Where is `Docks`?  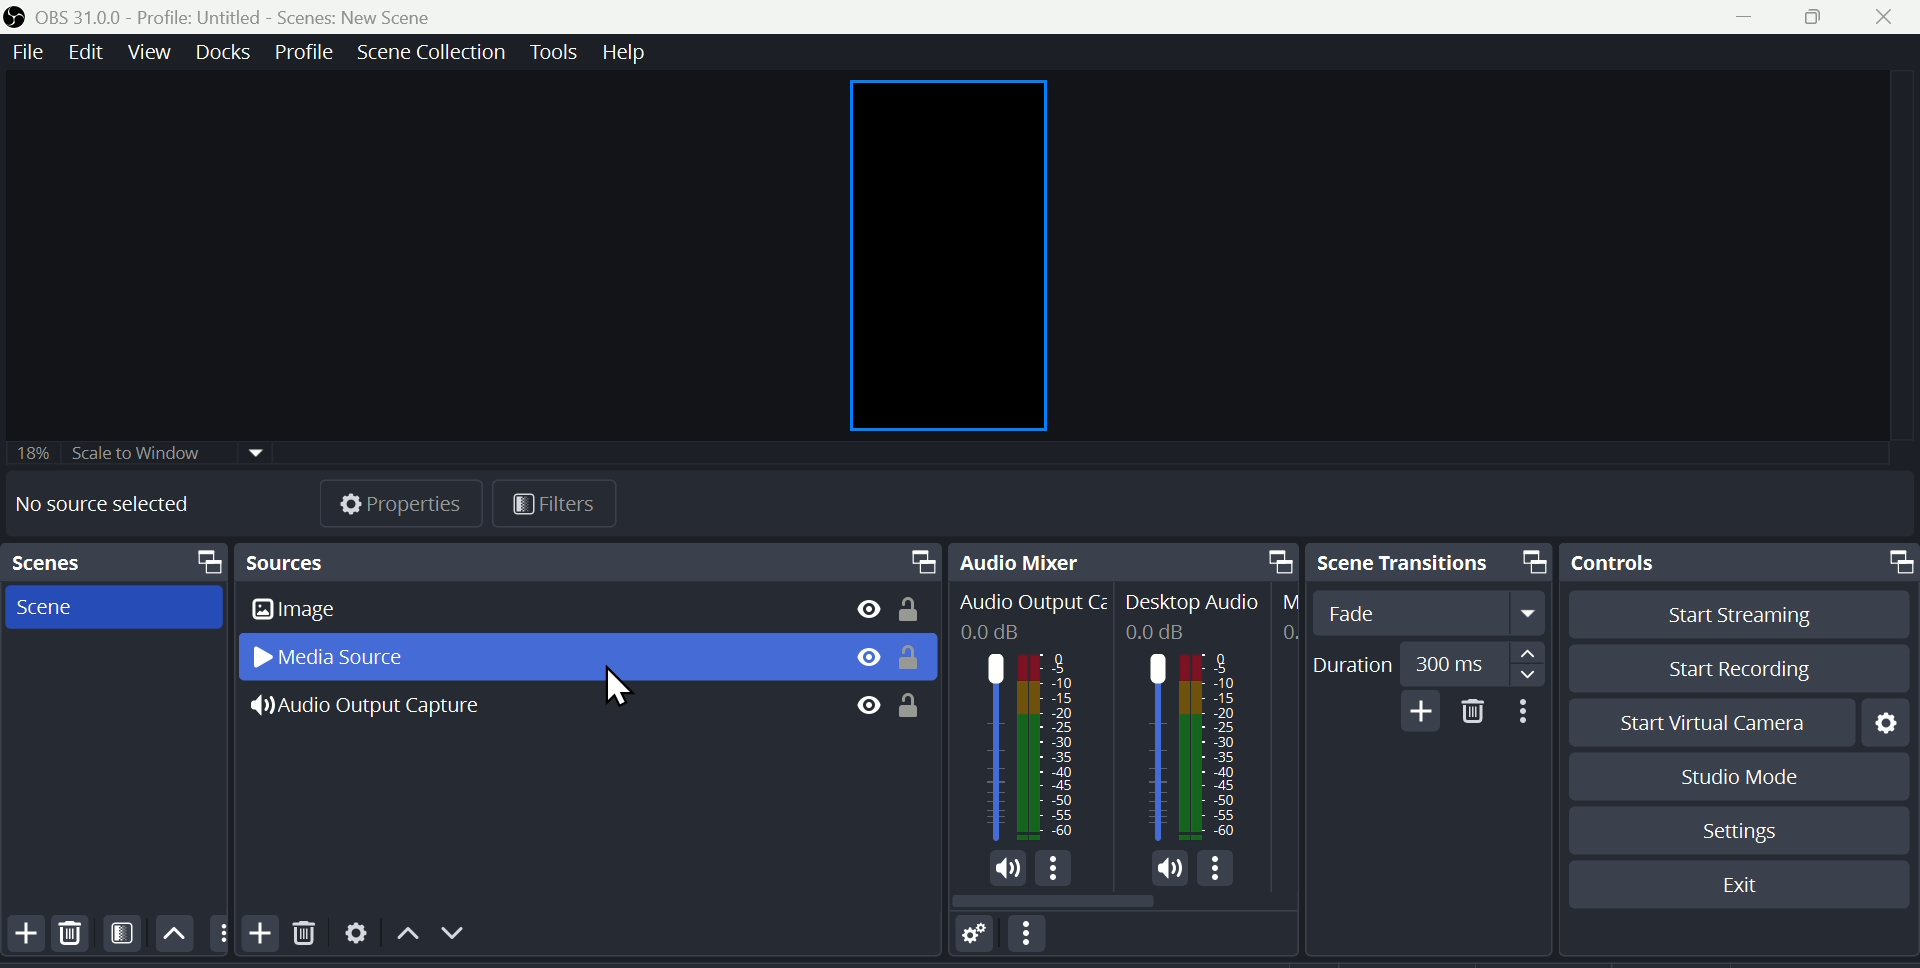
Docks is located at coordinates (221, 52).